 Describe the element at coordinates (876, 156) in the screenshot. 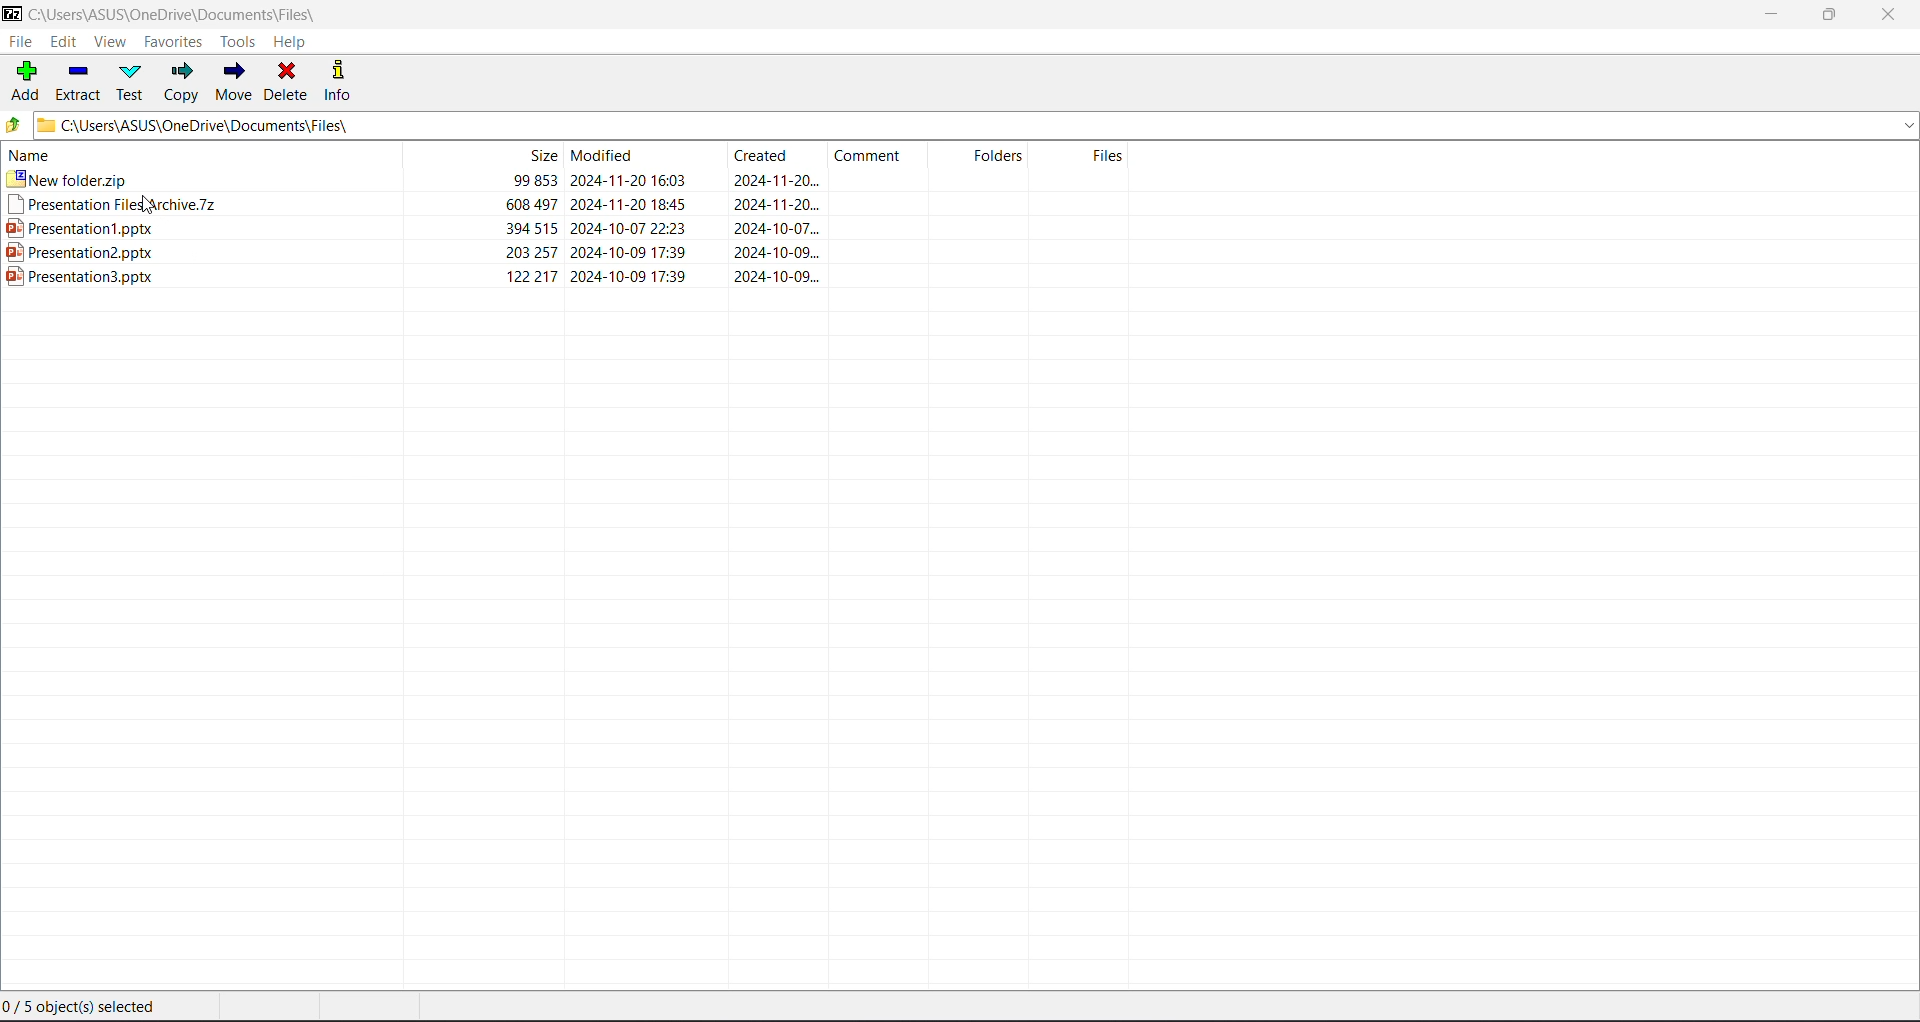

I see `Comment` at that location.